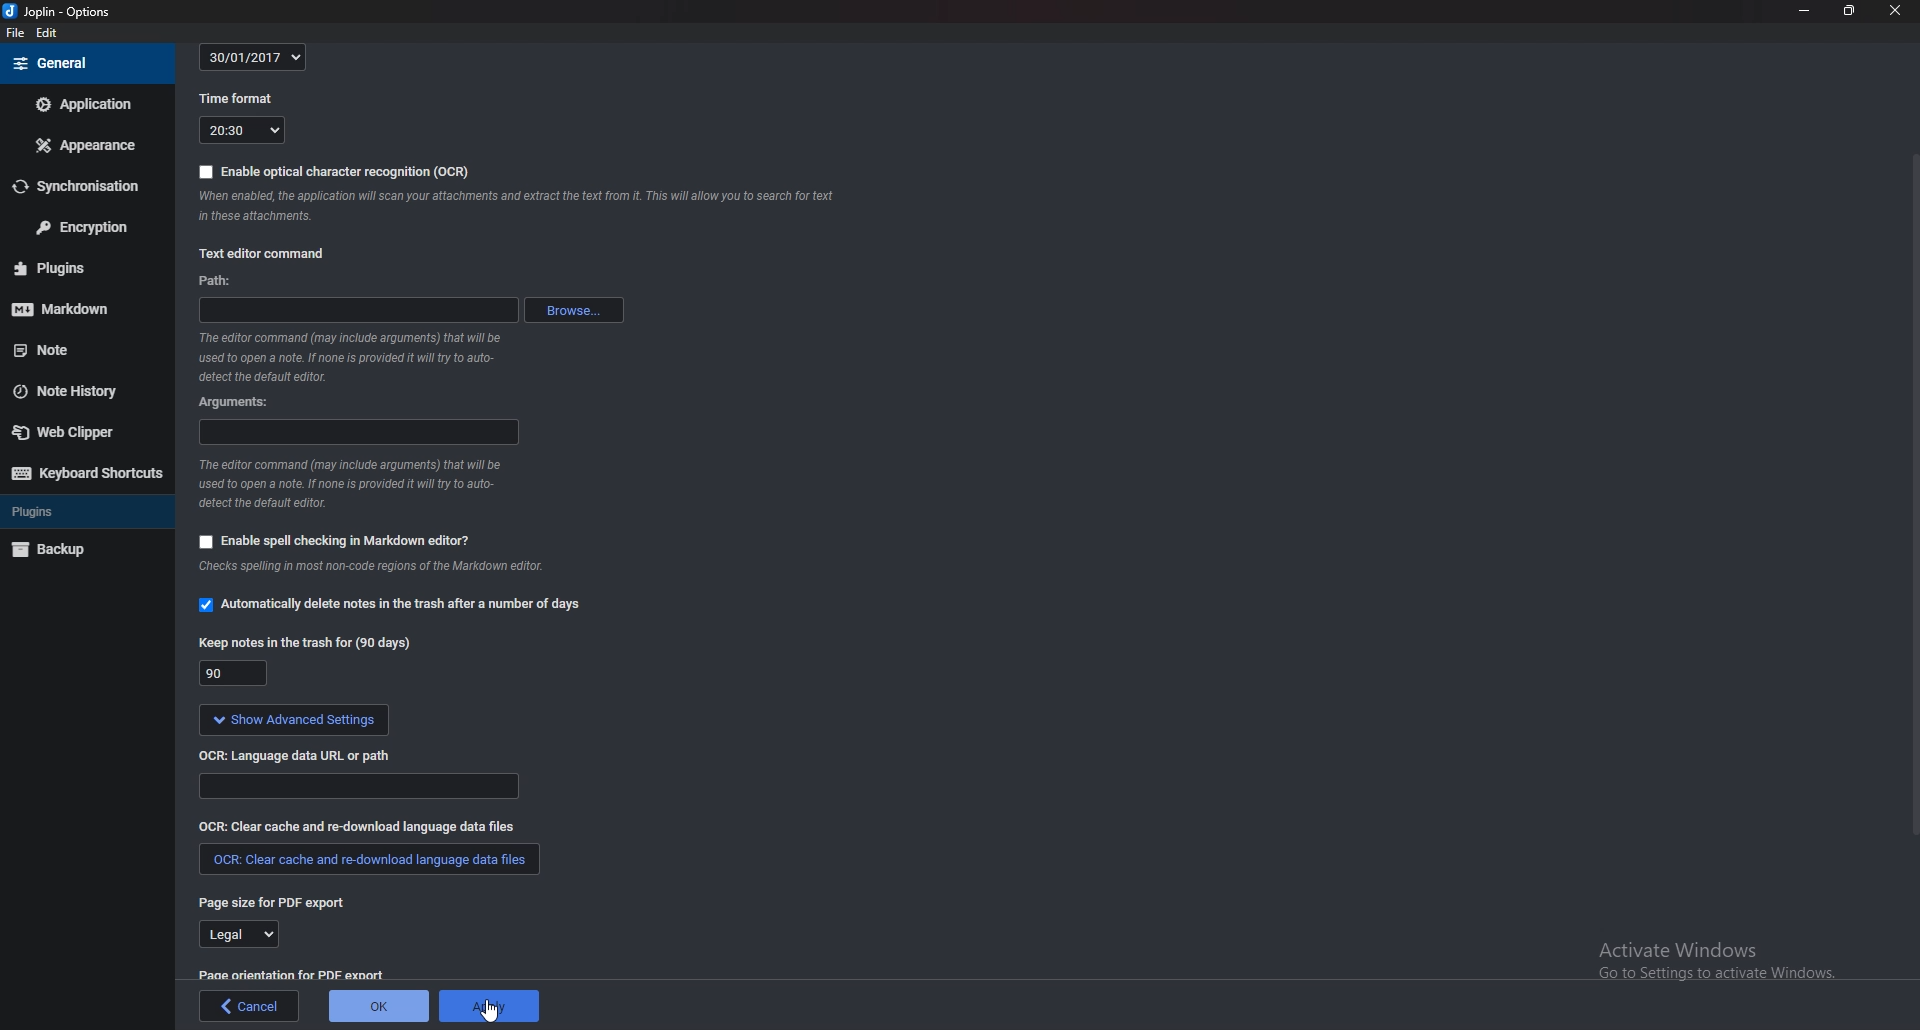  I want to click on path, so click(217, 280).